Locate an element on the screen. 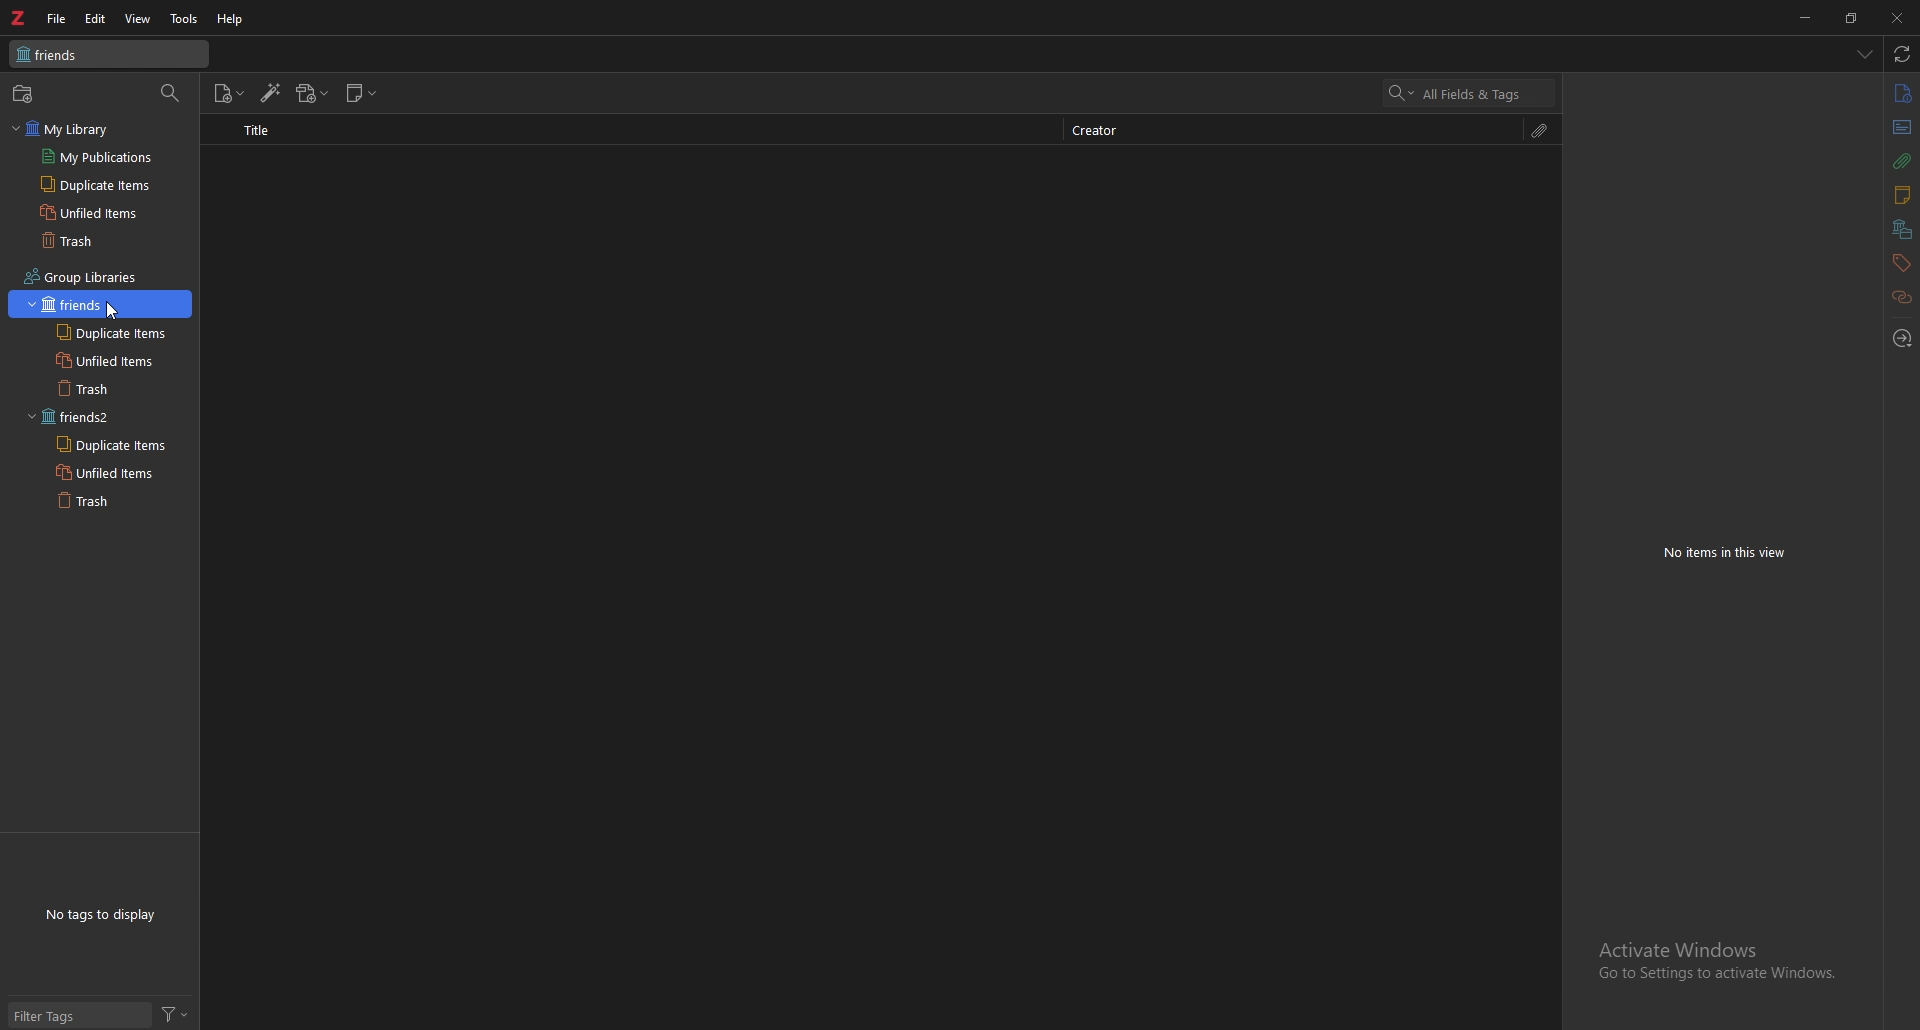  title is located at coordinates (260, 131).